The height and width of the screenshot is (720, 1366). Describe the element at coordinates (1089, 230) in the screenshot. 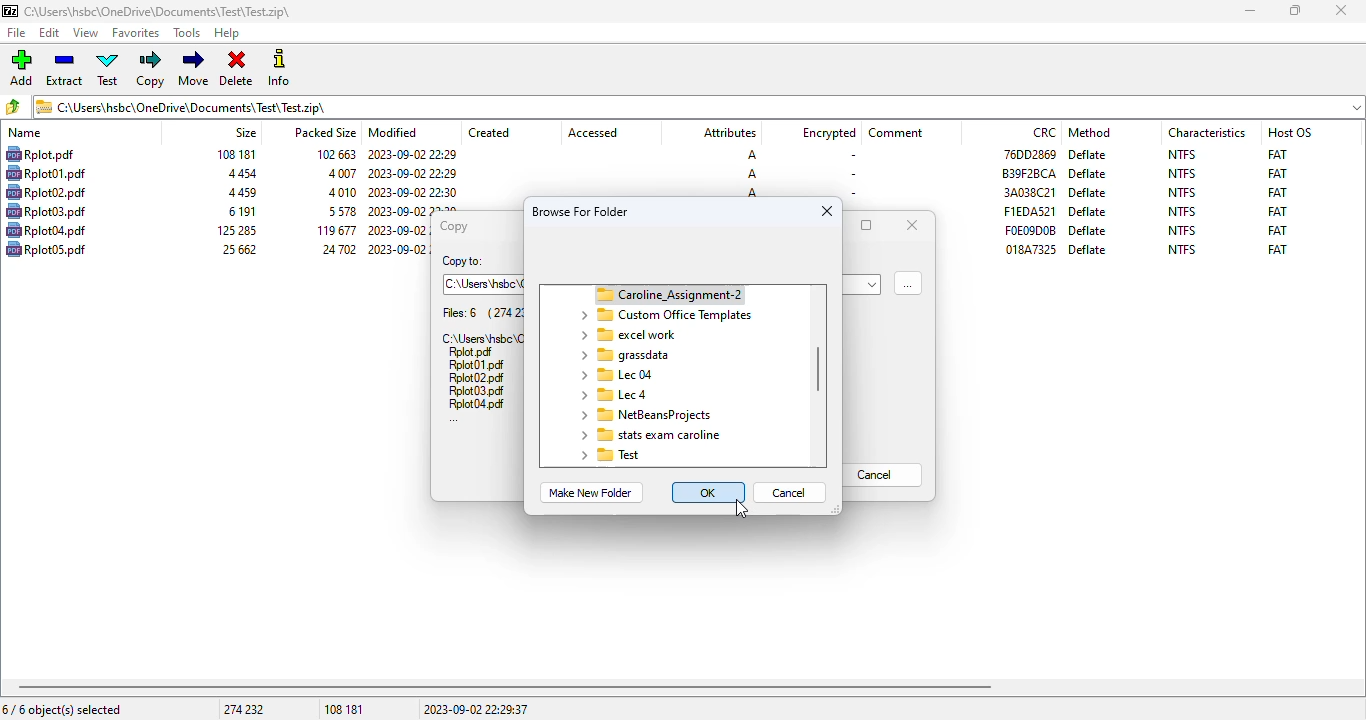

I see `deflate` at that location.